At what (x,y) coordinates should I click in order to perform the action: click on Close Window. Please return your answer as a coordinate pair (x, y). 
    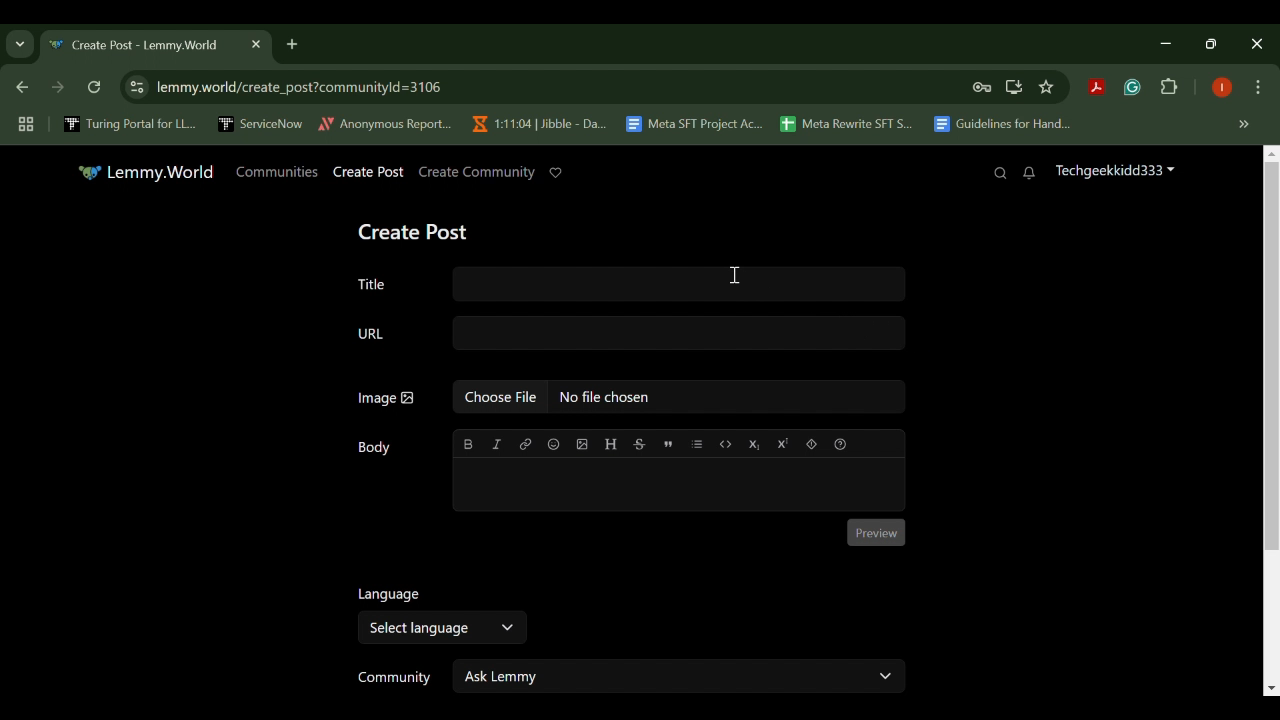
    Looking at the image, I should click on (1258, 44).